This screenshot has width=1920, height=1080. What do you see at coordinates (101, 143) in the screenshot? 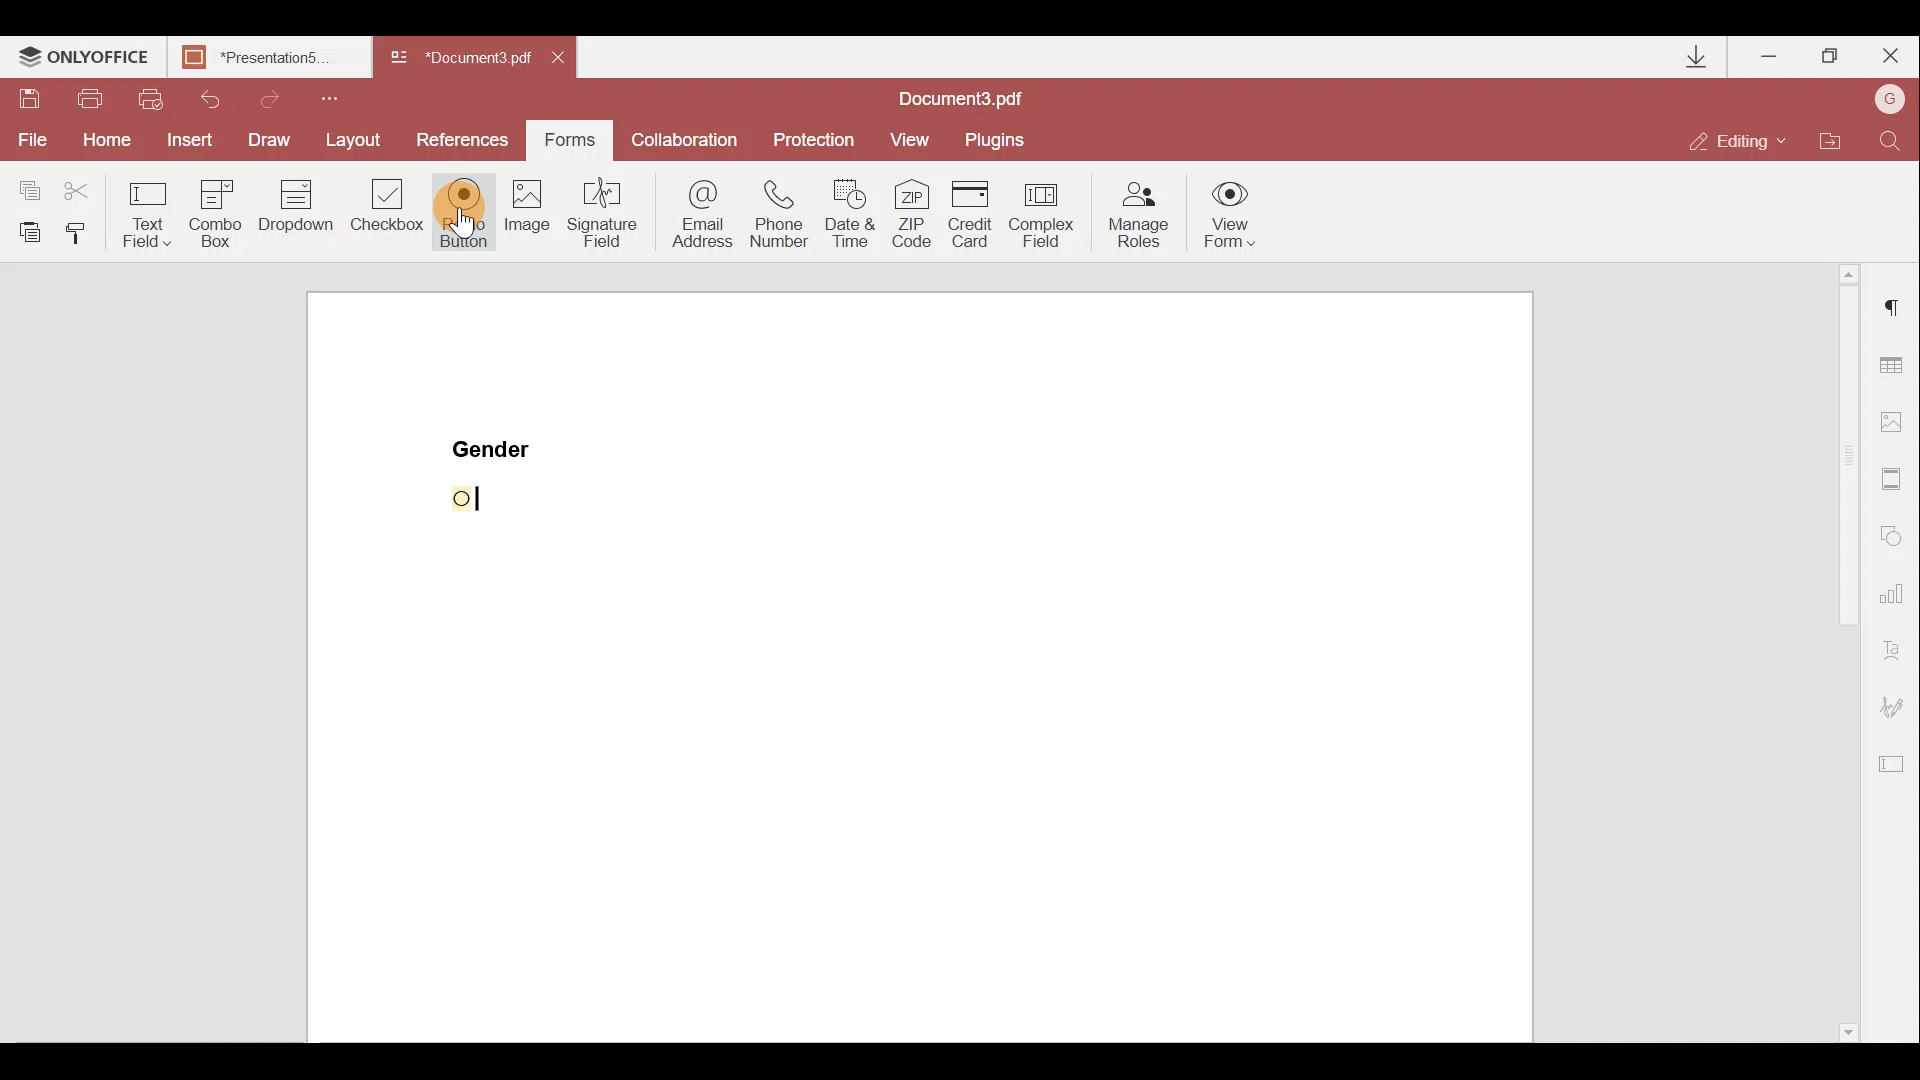
I see `Home` at bounding box center [101, 143].